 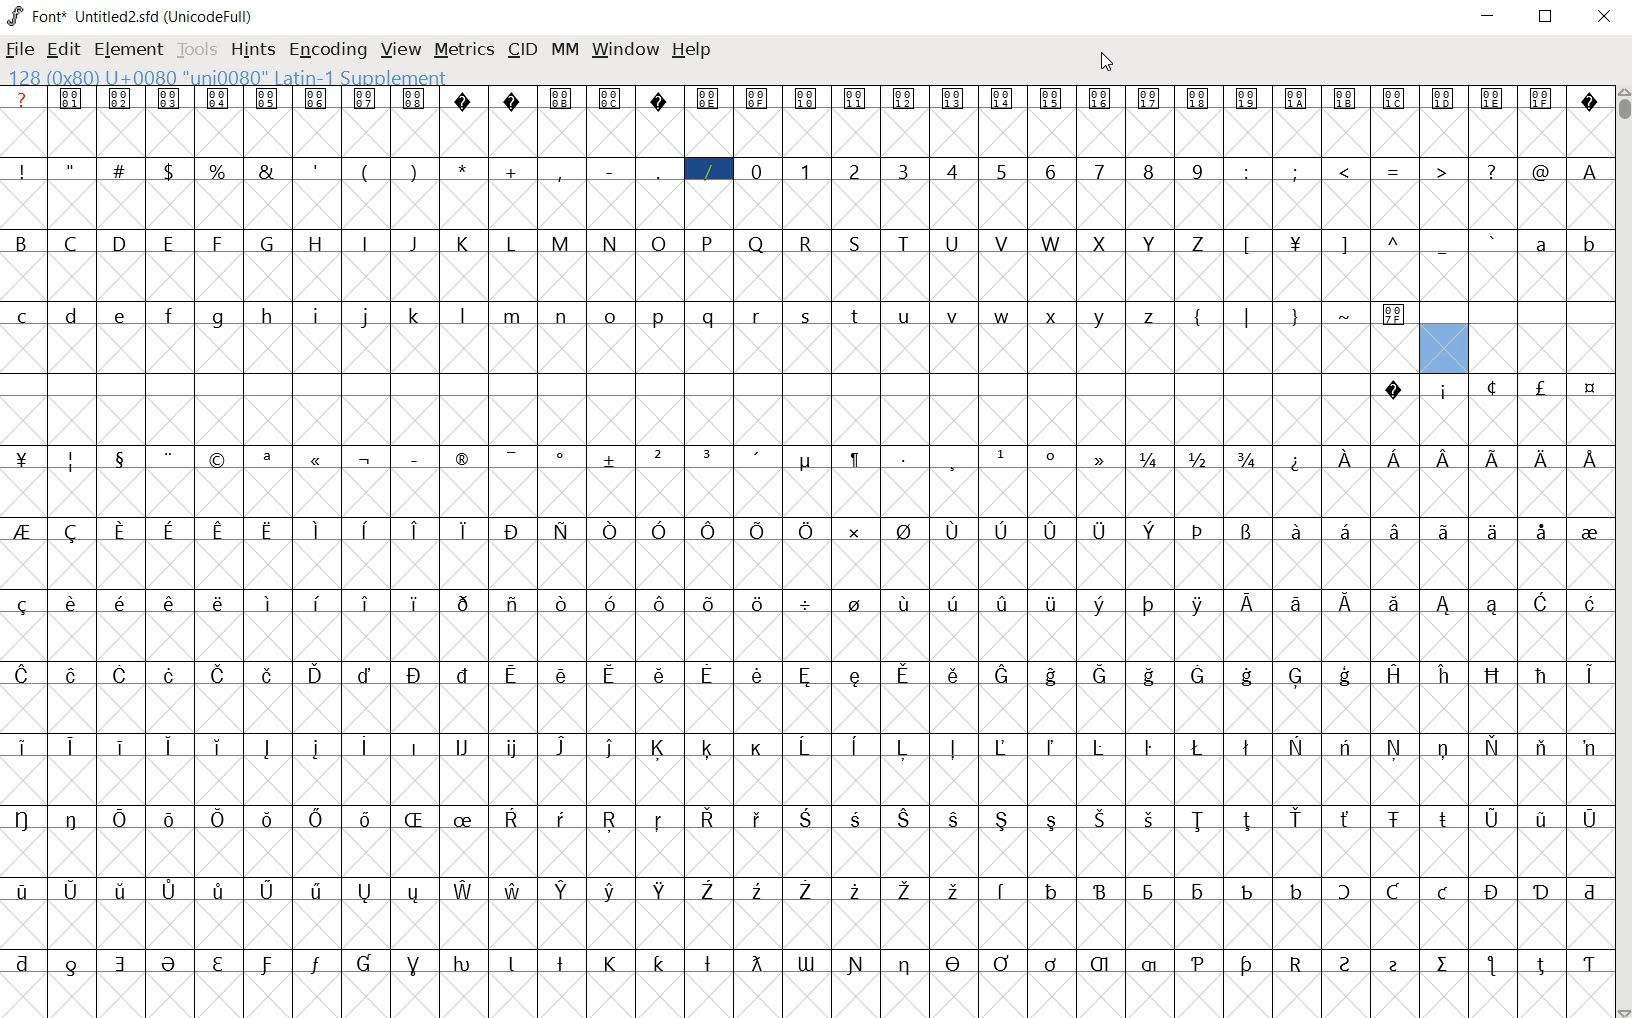 I want to click on glyph, so click(x=415, y=530).